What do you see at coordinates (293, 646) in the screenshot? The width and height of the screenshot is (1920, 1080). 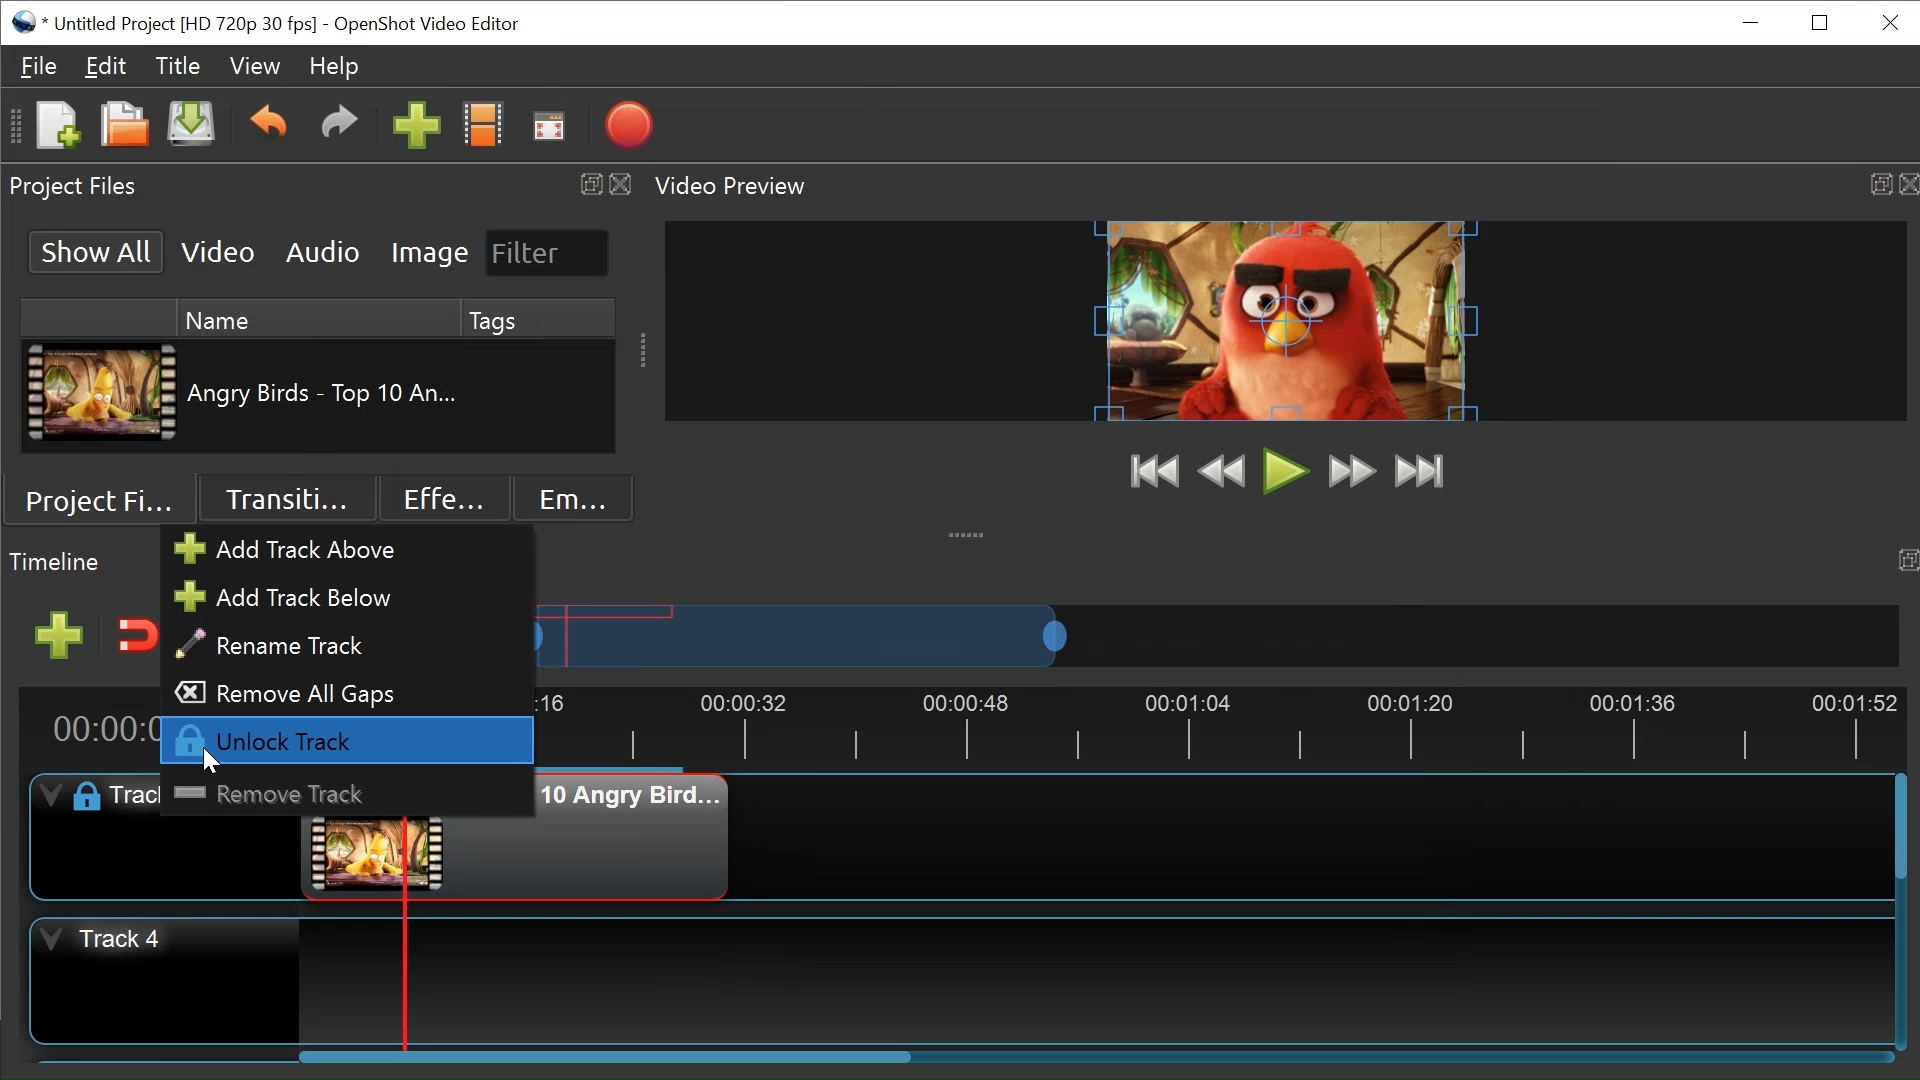 I see `Rename Track` at bounding box center [293, 646].